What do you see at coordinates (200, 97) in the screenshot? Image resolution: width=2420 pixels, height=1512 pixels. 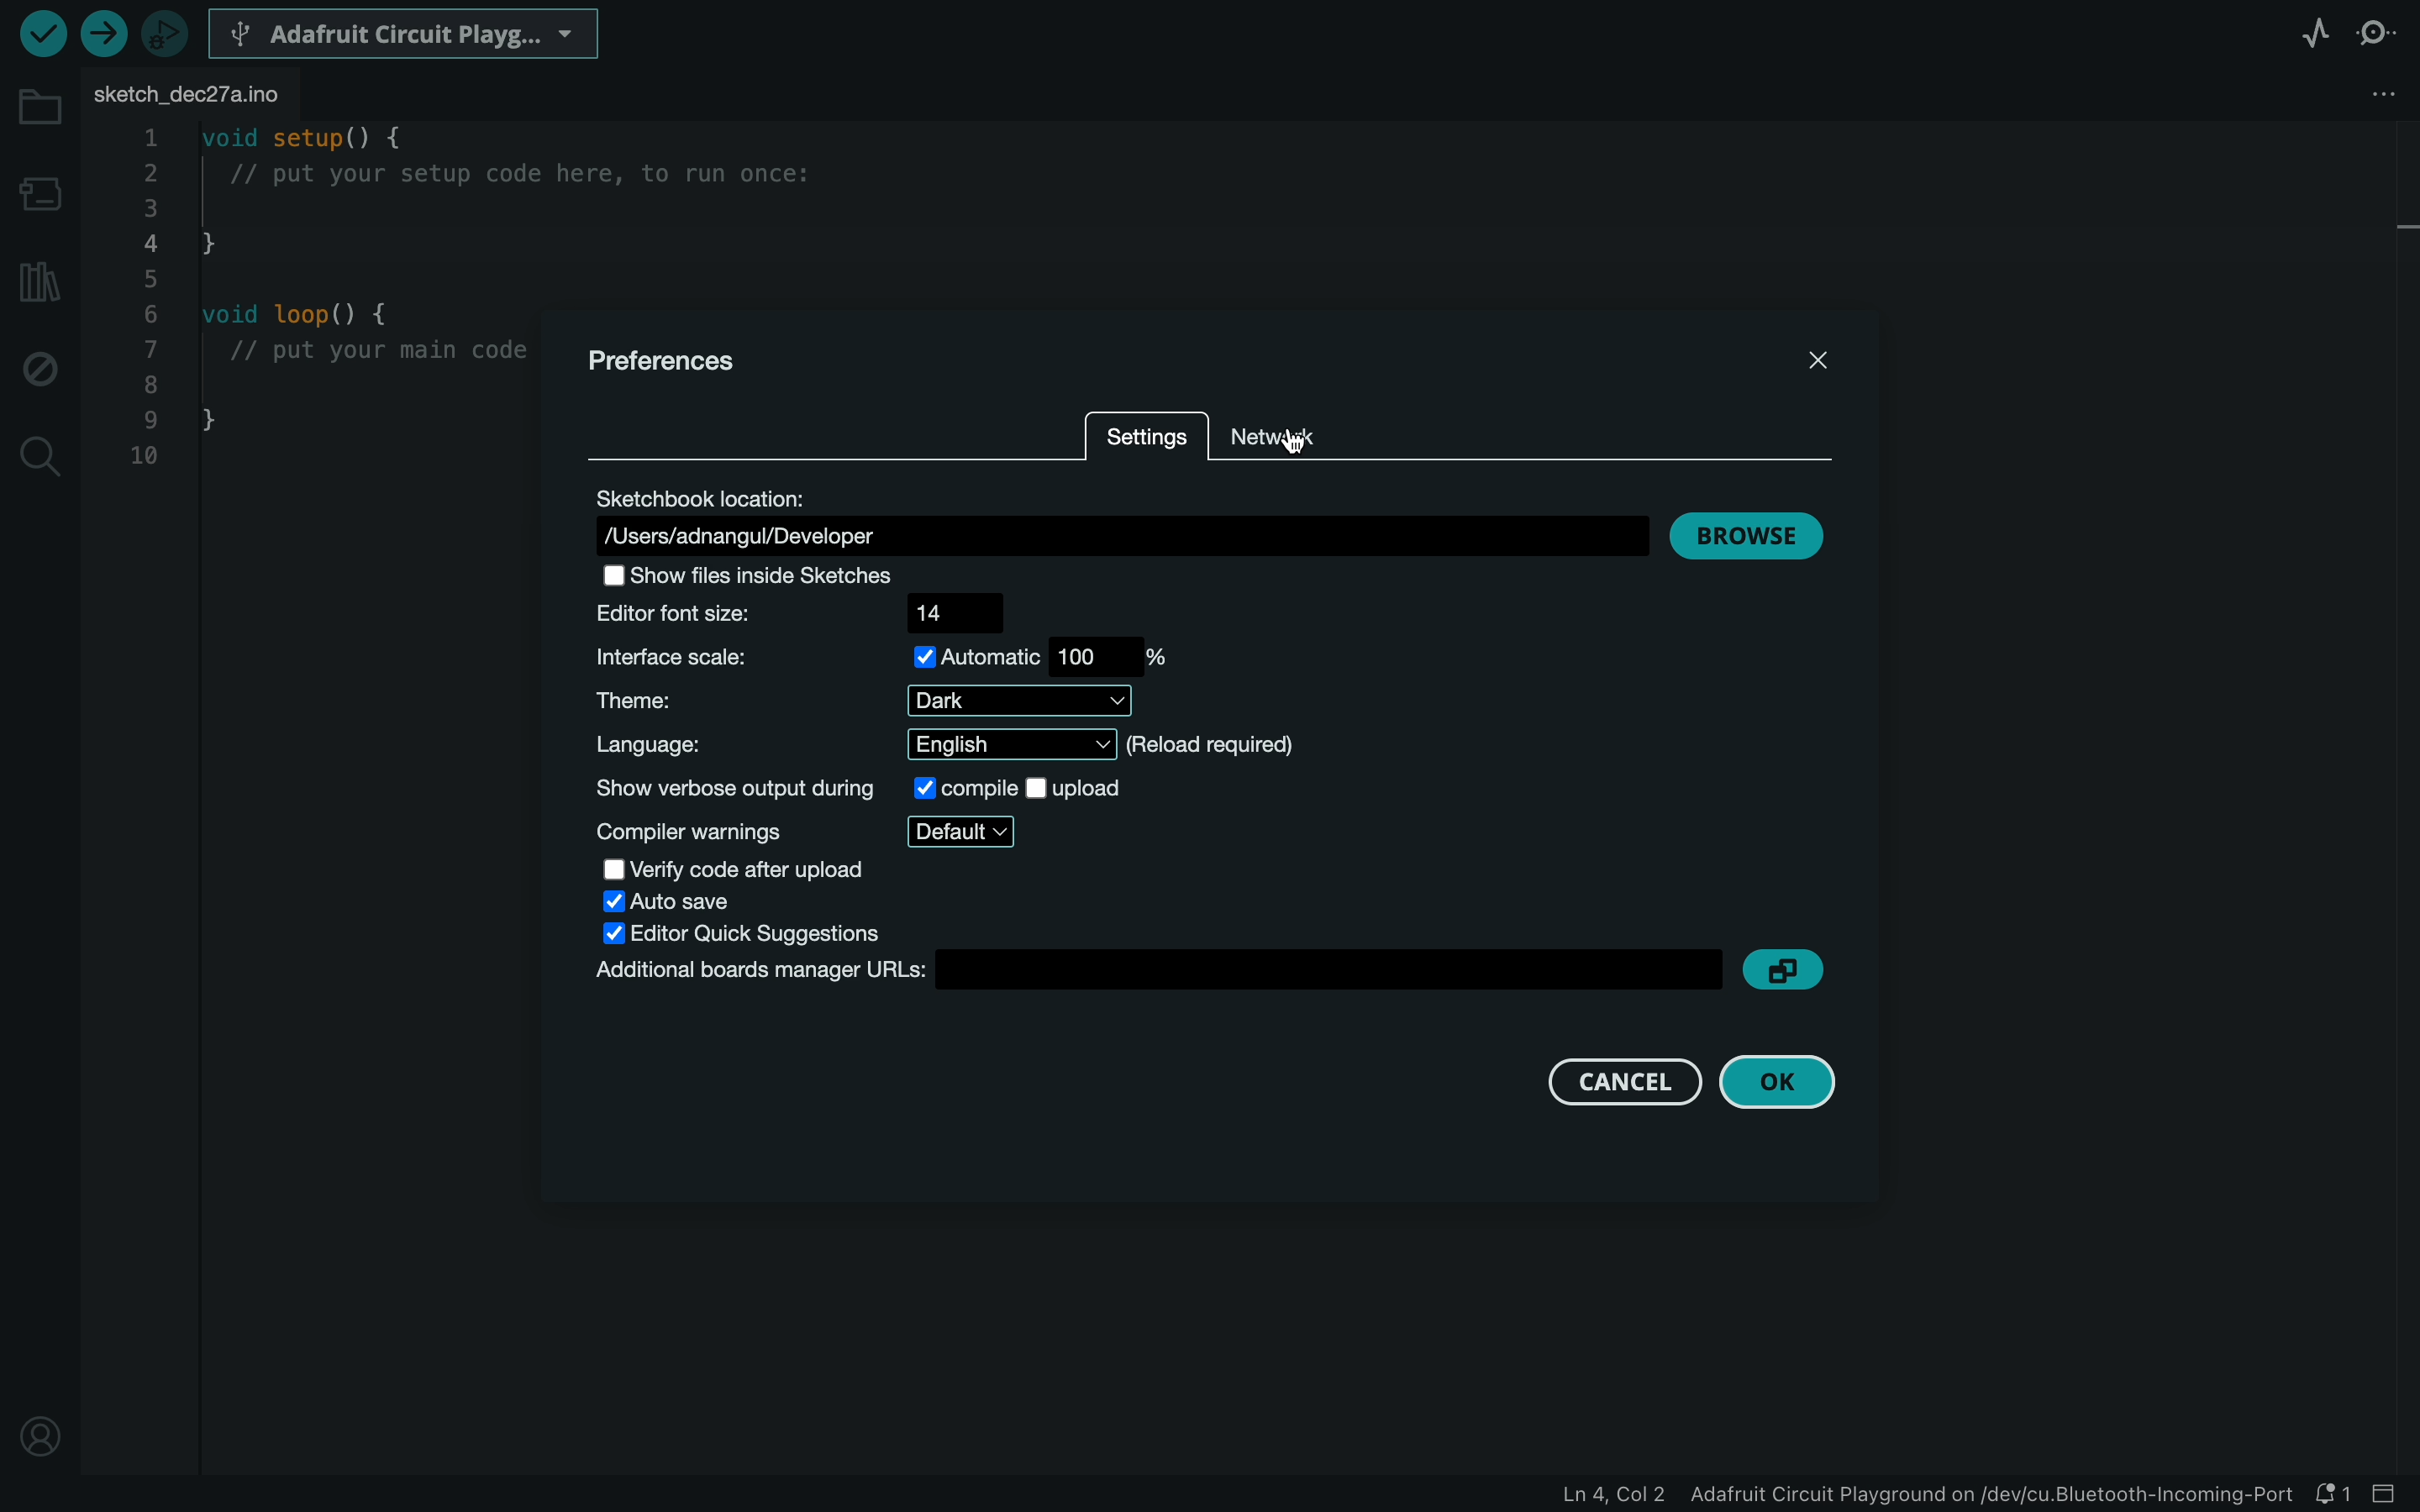 I see `file tab` at bounding box center [200, 97].